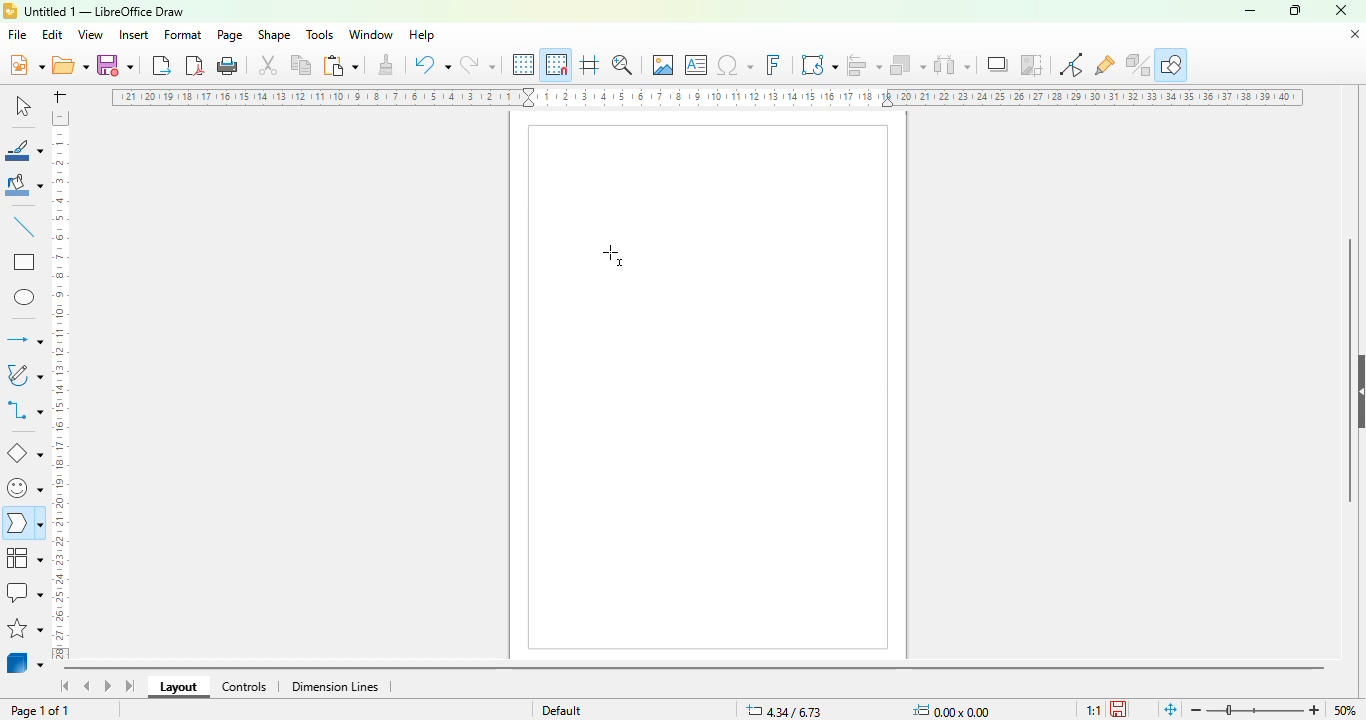  What do you see at coordinates (557, 64) in the screenshot?
I see `snap to grid` at bounding box center [557, 64].